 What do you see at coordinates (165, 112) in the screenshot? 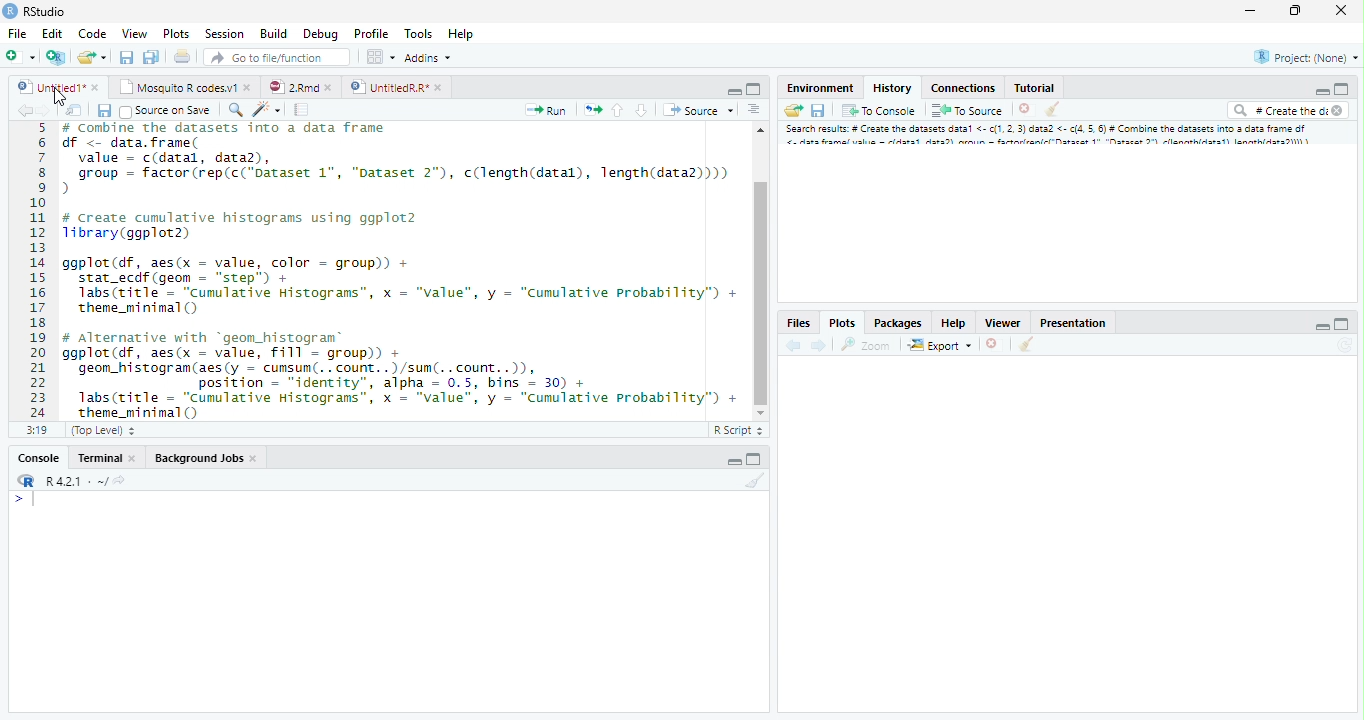
I see `Source on Save` at bounding box center [165, 112].